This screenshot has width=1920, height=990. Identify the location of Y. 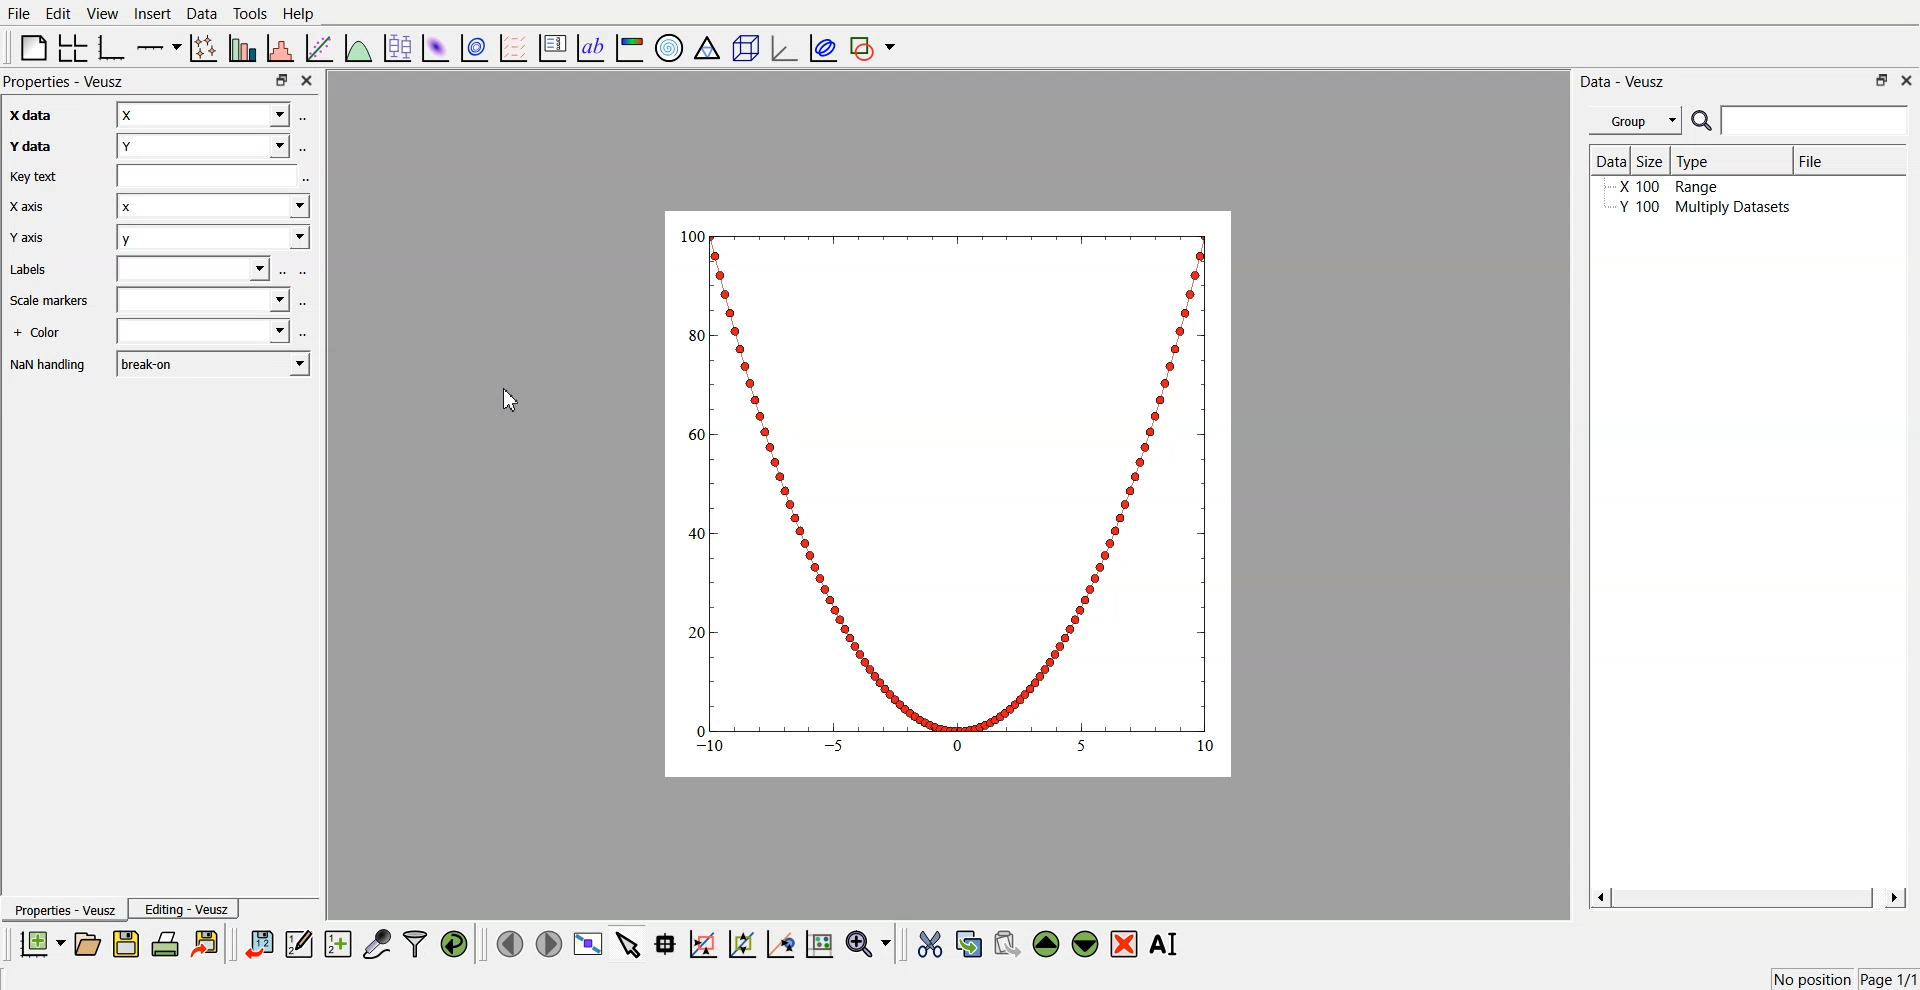
(213, 238).